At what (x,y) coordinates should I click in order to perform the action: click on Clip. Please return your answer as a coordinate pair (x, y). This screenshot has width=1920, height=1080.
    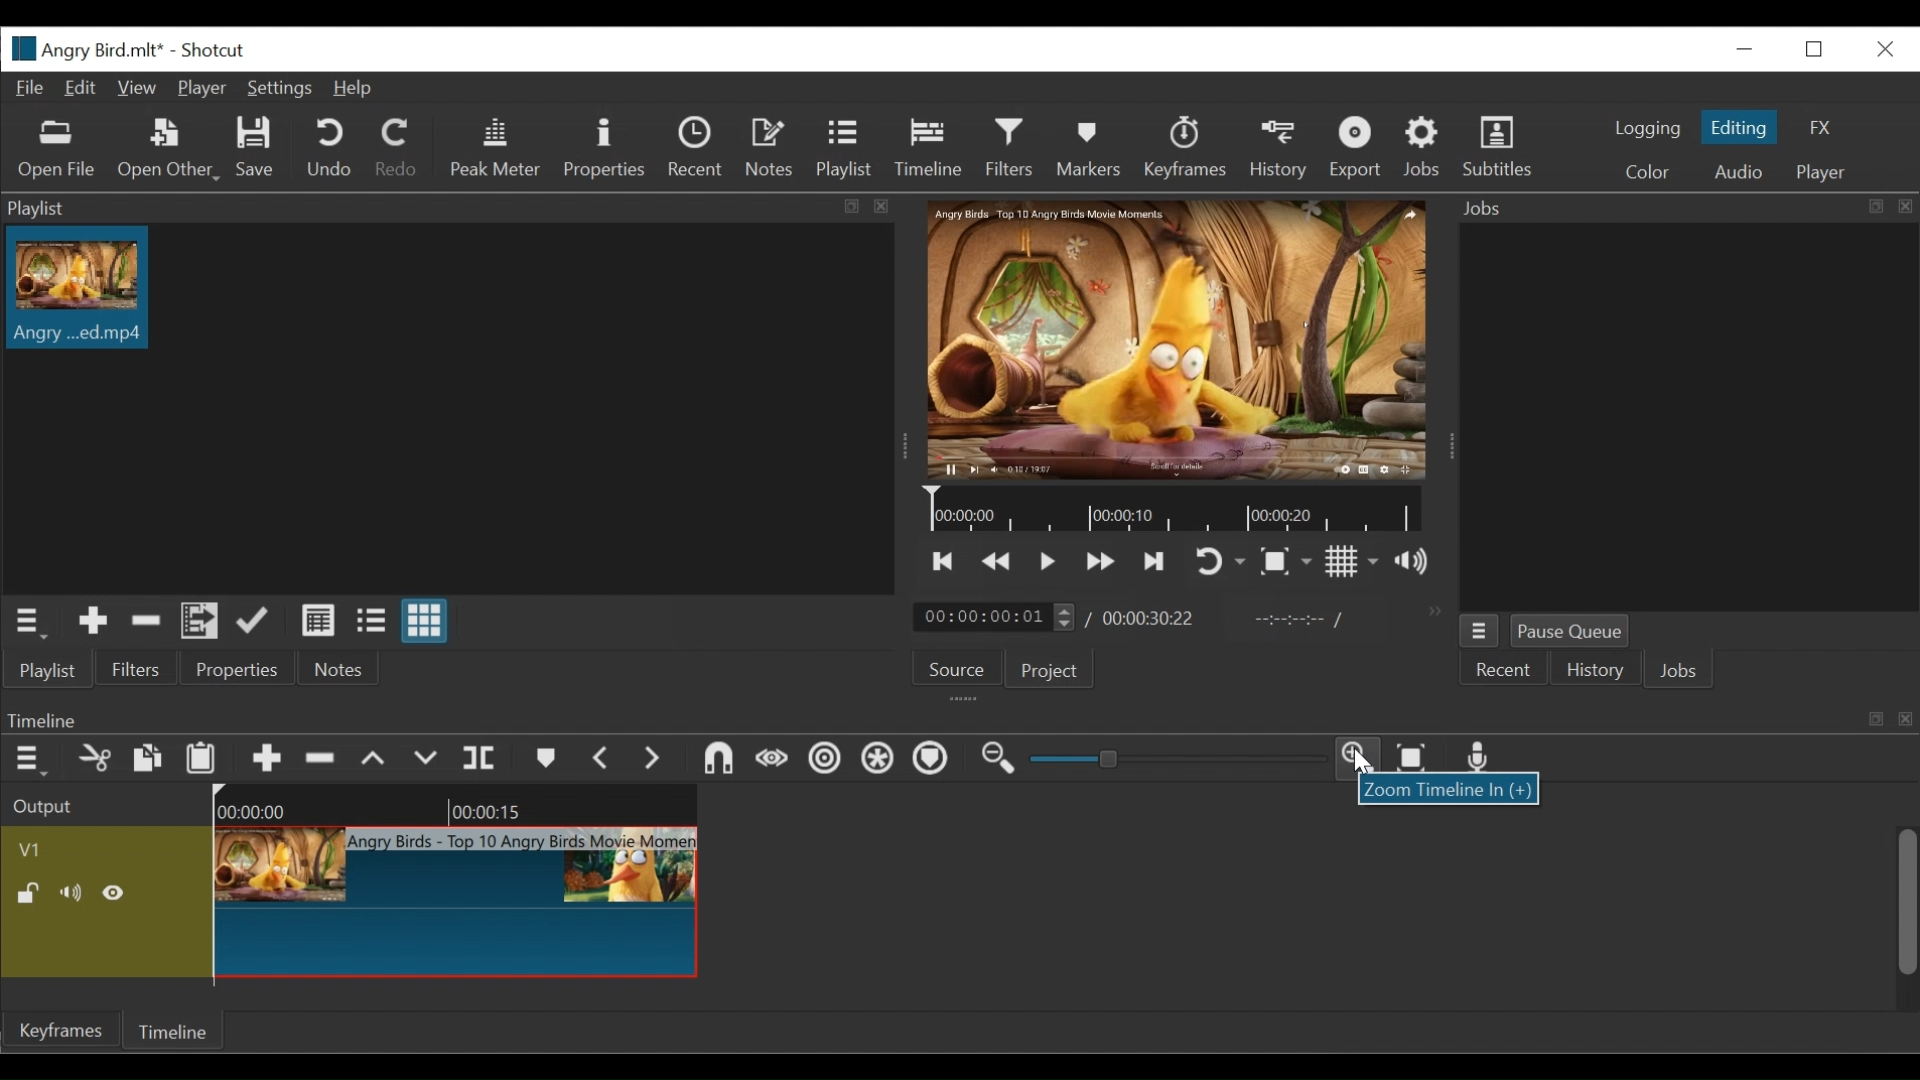
    Looking at the image, I should click on (77, 289).